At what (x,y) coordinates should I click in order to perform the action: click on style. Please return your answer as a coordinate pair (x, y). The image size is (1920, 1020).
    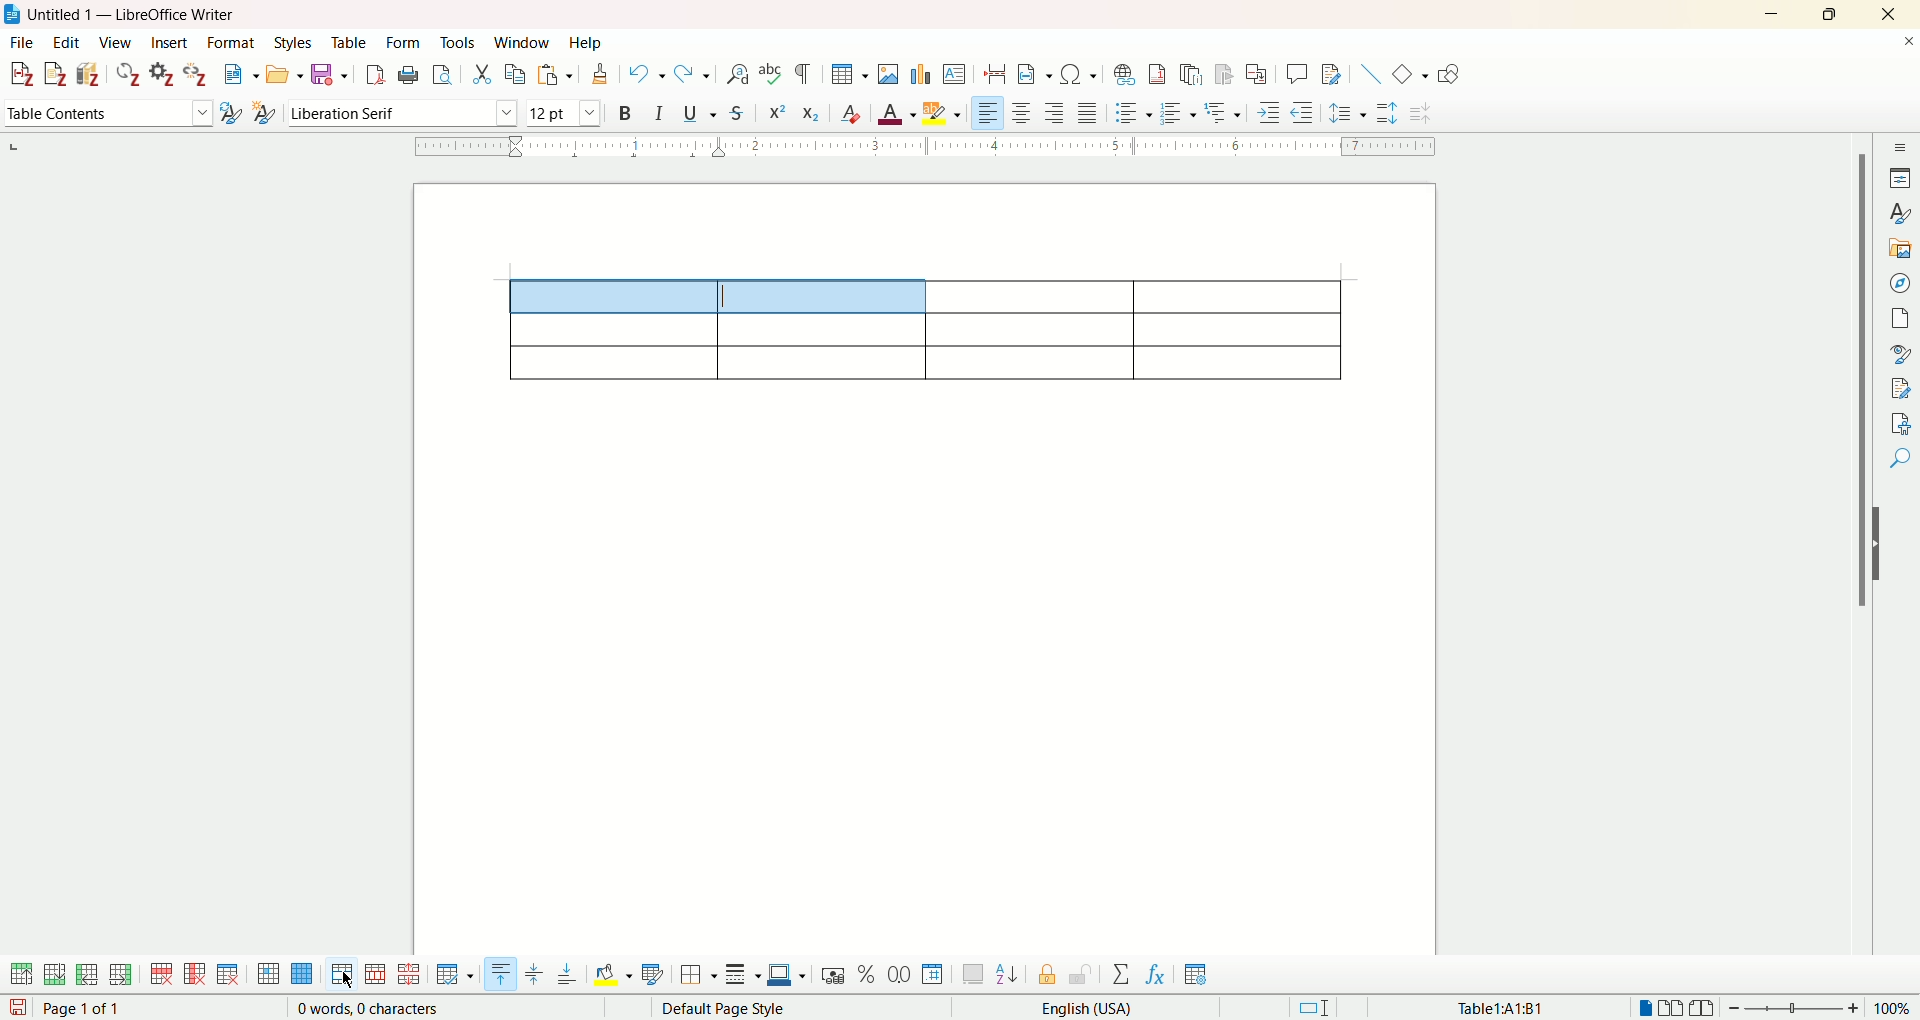
    Looking at the image, I should click on (1904, 210).